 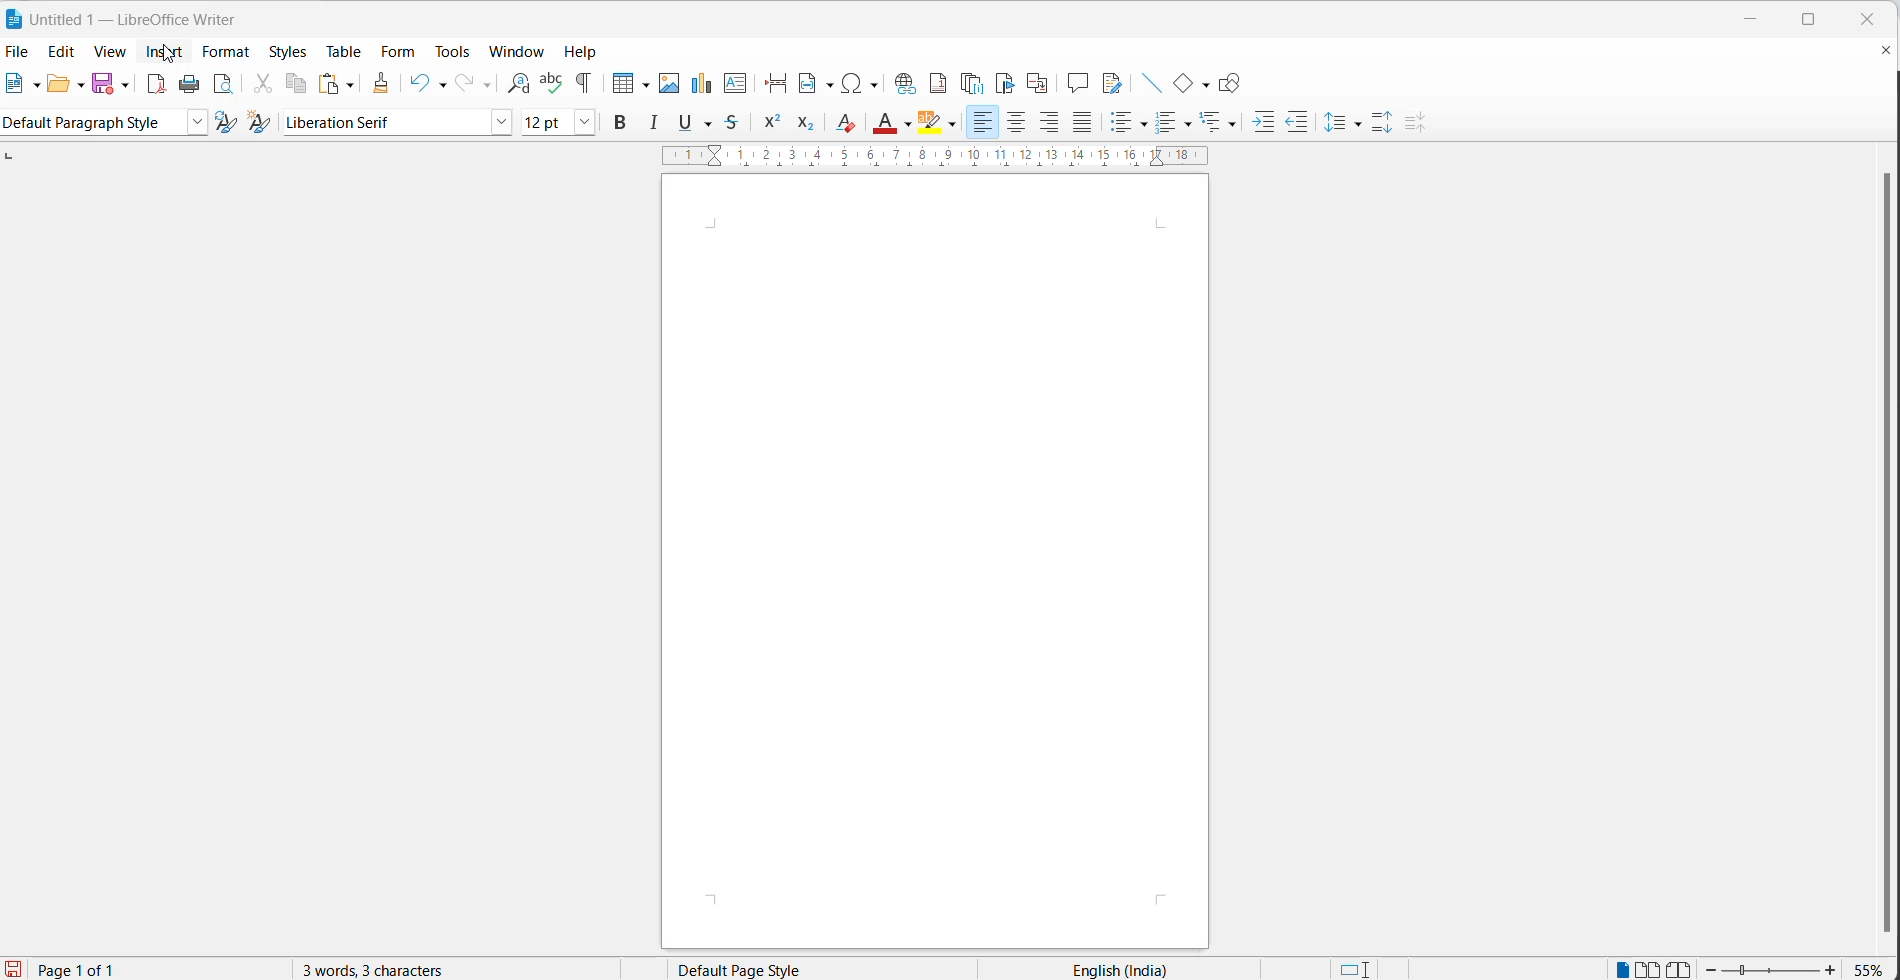 What do you see at coordinates (1866, 546) in the screenshot?
I see `scrollbar` at bounding box center [1866, 546].